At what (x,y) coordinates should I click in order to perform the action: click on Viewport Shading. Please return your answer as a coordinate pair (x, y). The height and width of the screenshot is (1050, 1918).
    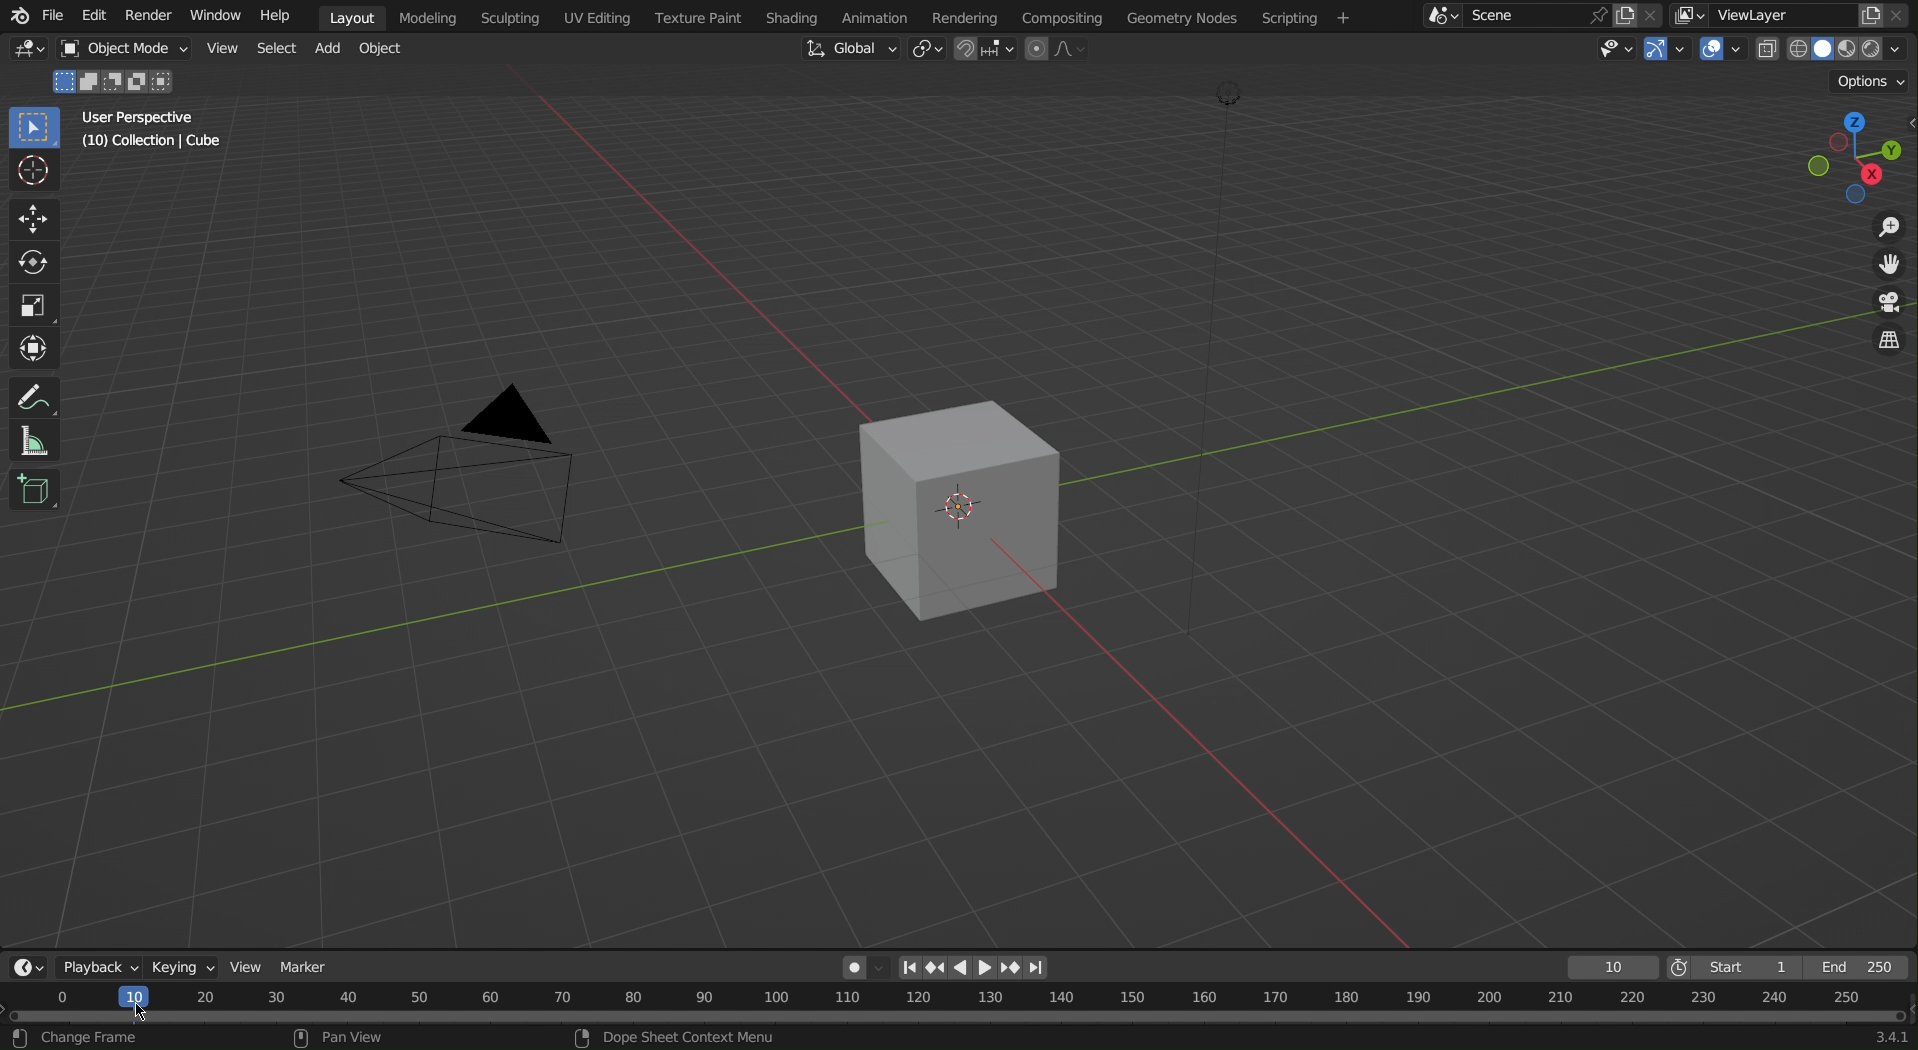
    Looking at the image, I should click on (1830, 49).